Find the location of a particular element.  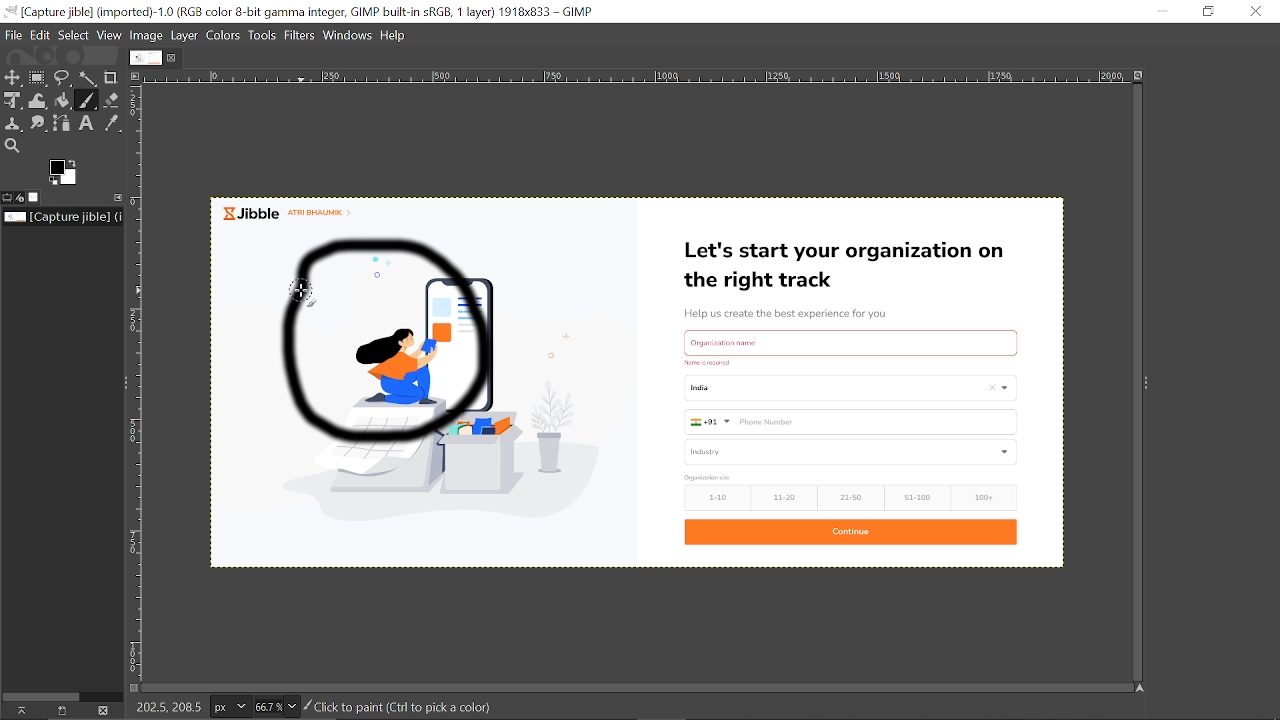

Windows is located at coordinates (349, 36).